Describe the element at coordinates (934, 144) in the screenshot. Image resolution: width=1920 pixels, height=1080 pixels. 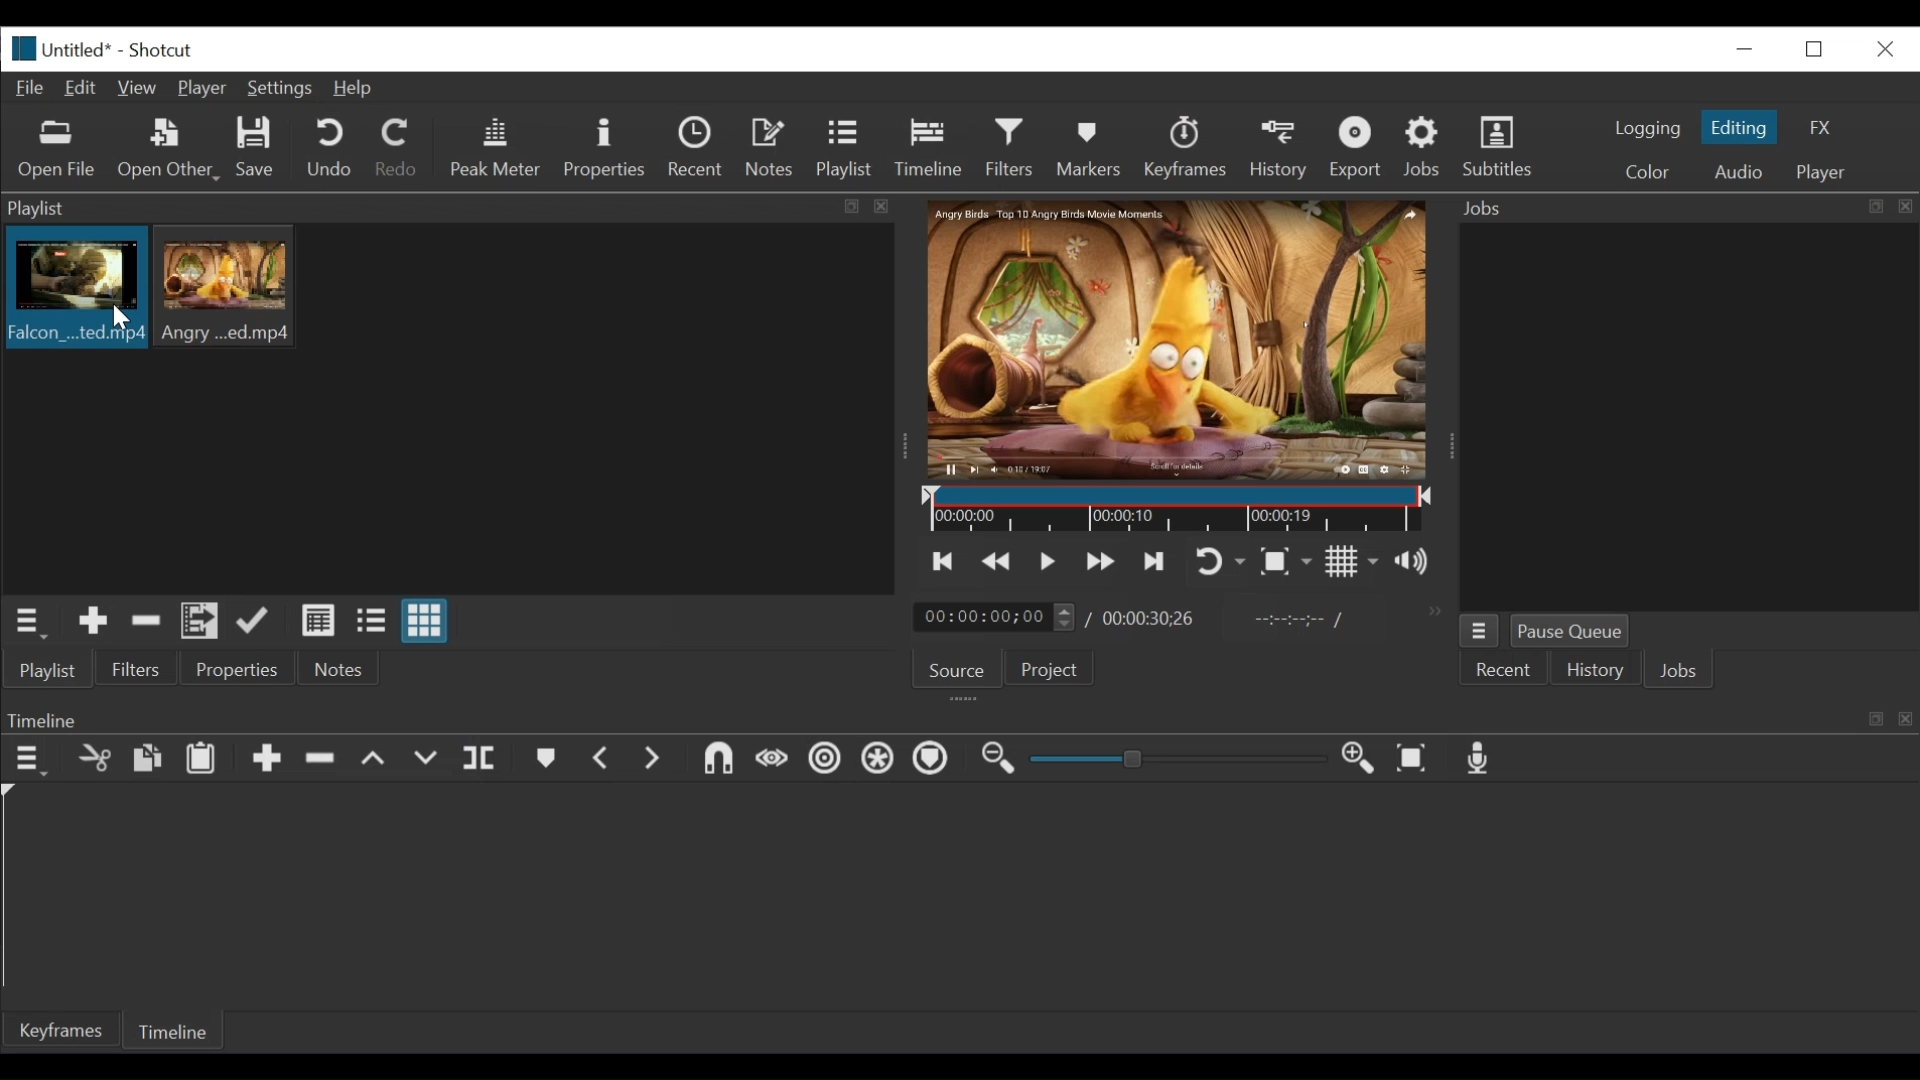
I see `Timeline` at that location.